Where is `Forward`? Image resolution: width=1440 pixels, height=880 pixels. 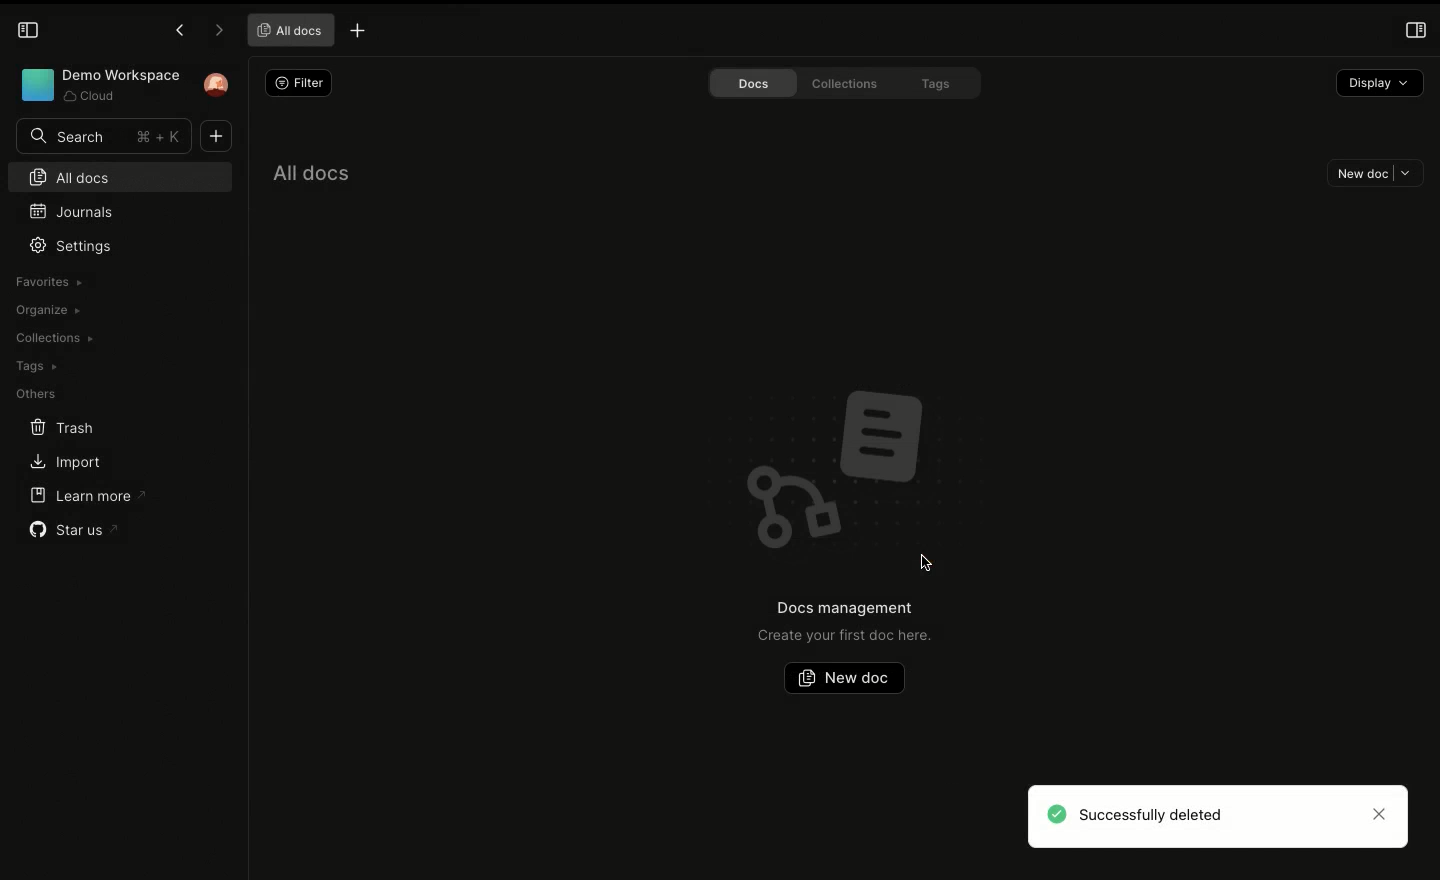
Forward is located at coordinates (215, 31).